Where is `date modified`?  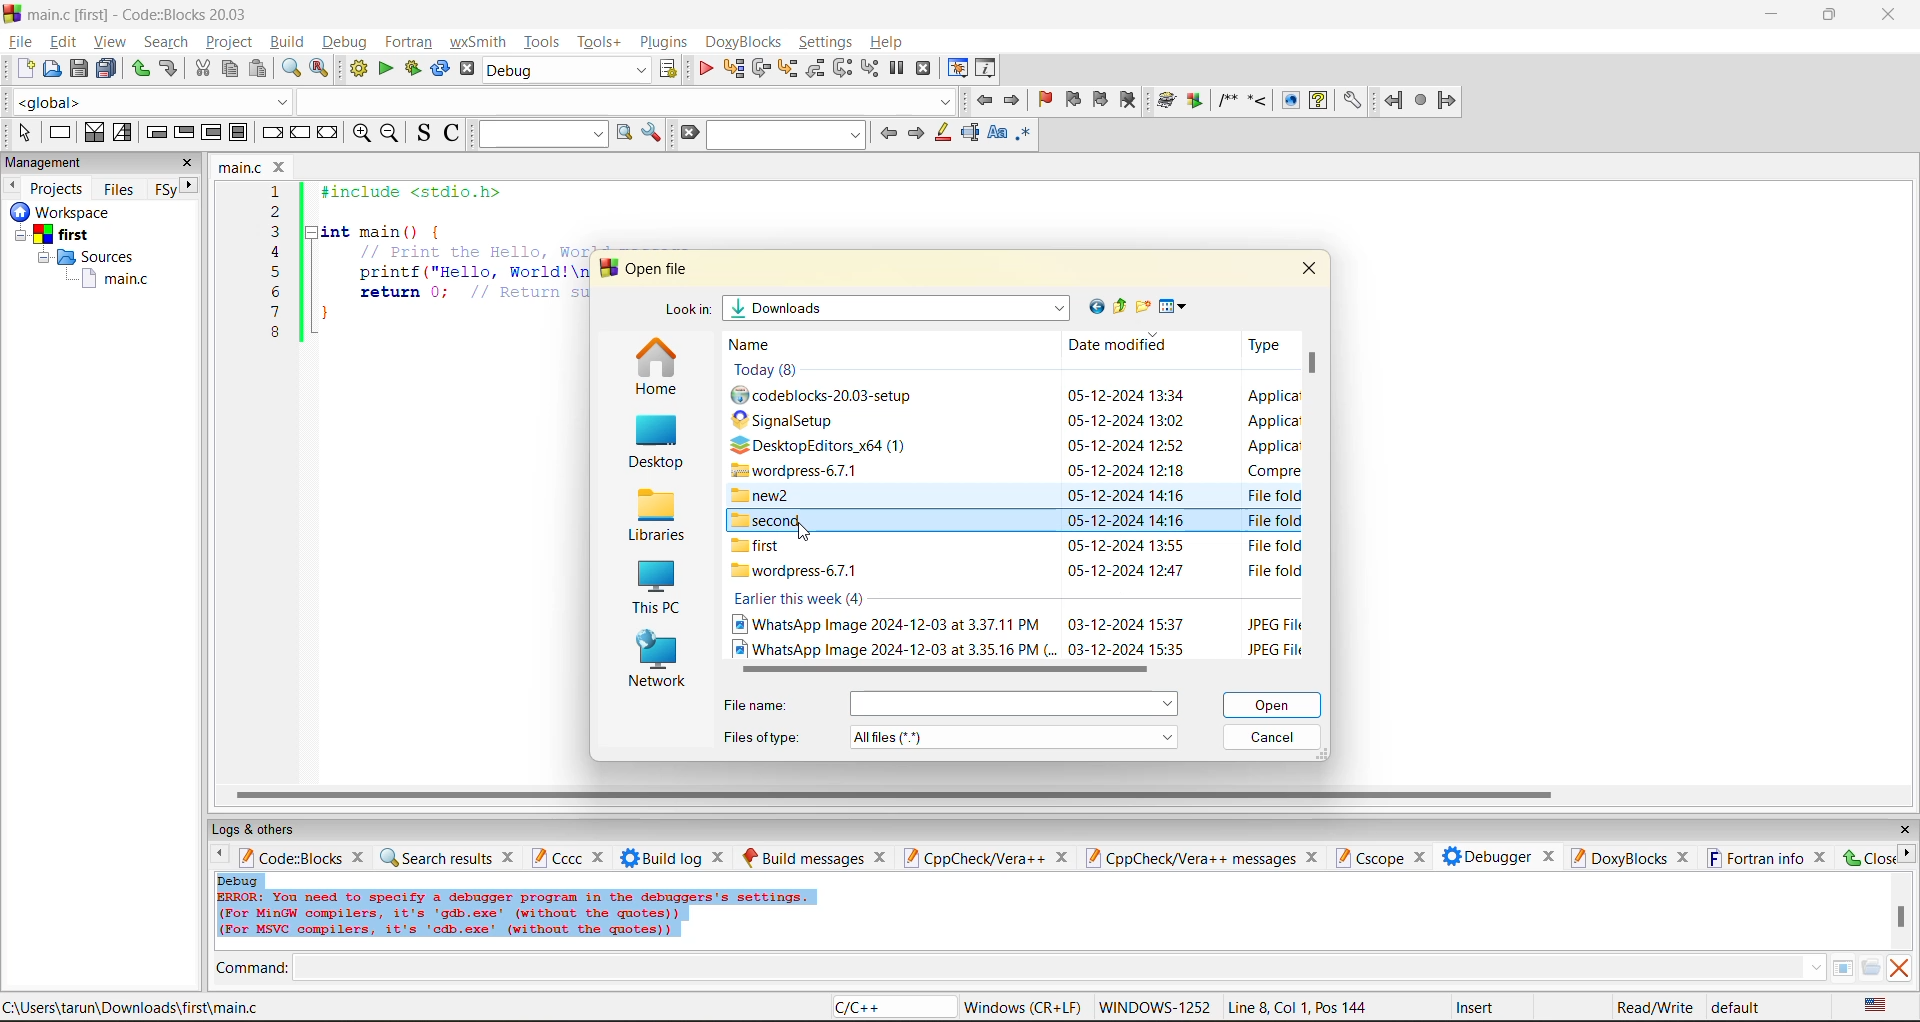
date modified is located at coordinates (1118, 346).